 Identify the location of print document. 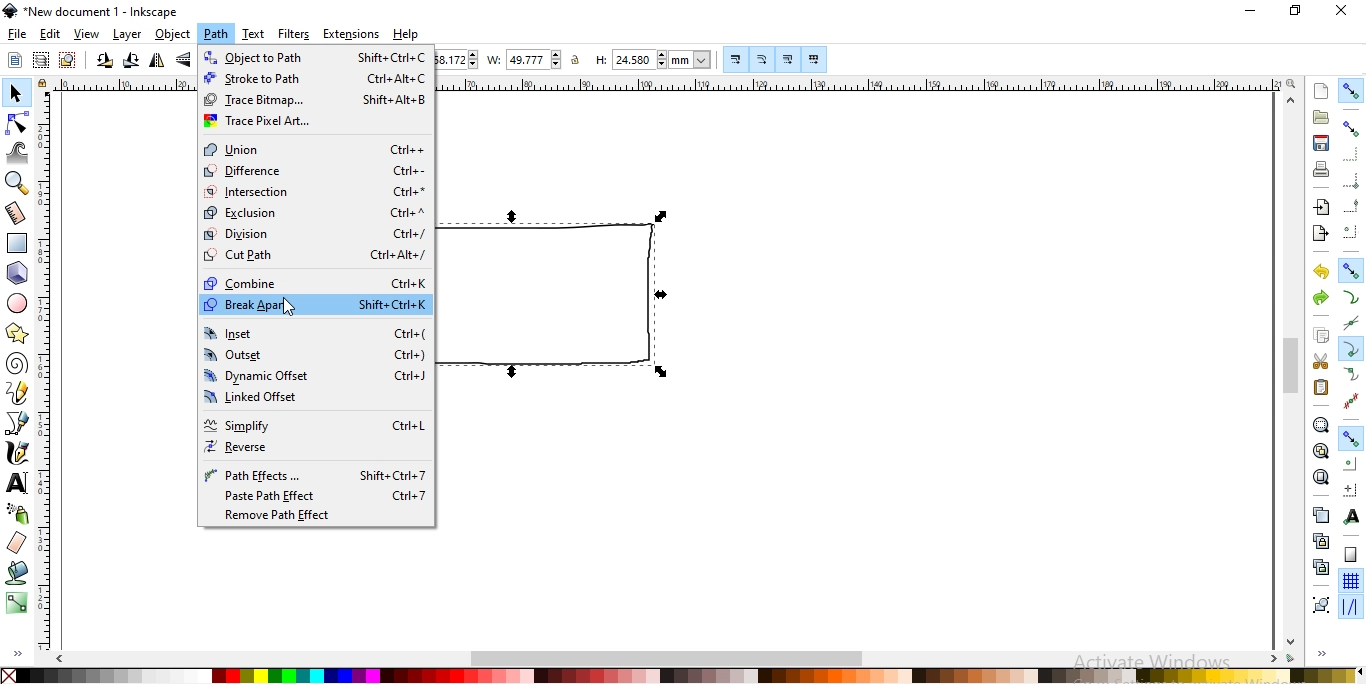
(1321, 170).